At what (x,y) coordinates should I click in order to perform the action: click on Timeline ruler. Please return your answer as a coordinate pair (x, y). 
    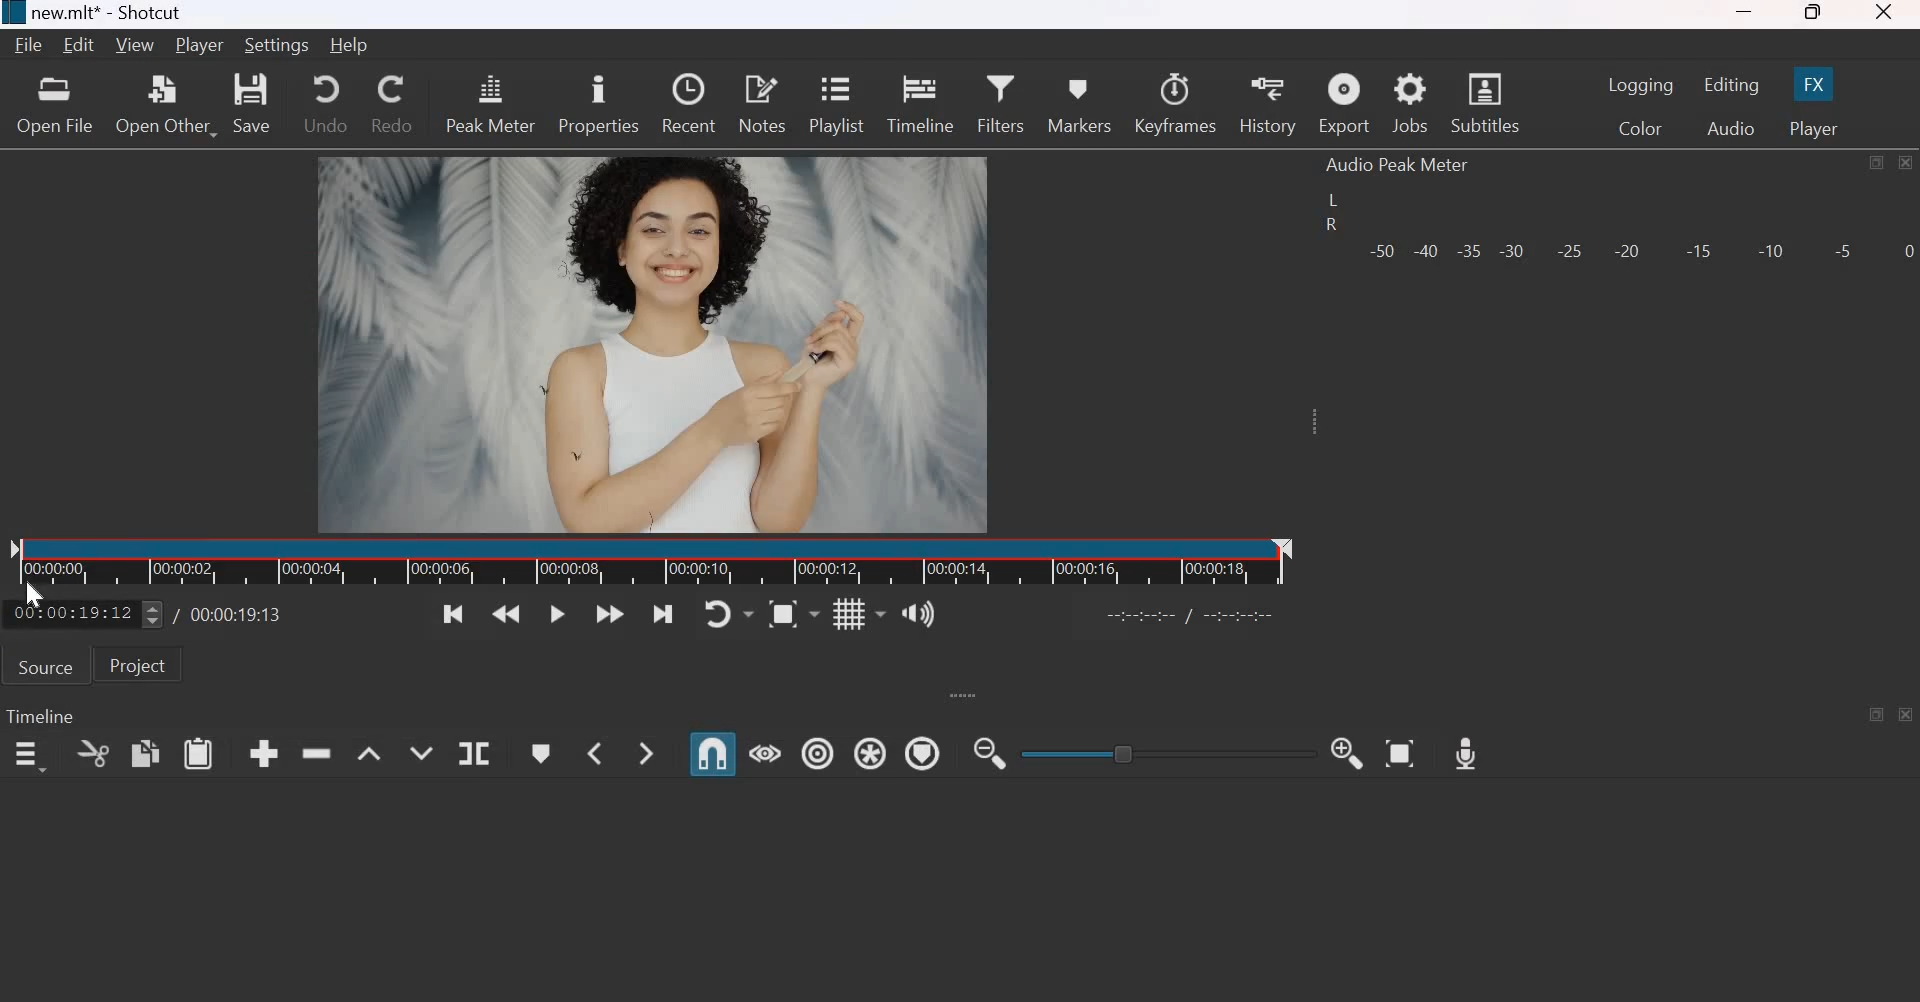
    Looking at the image, I should click on (652, 561).